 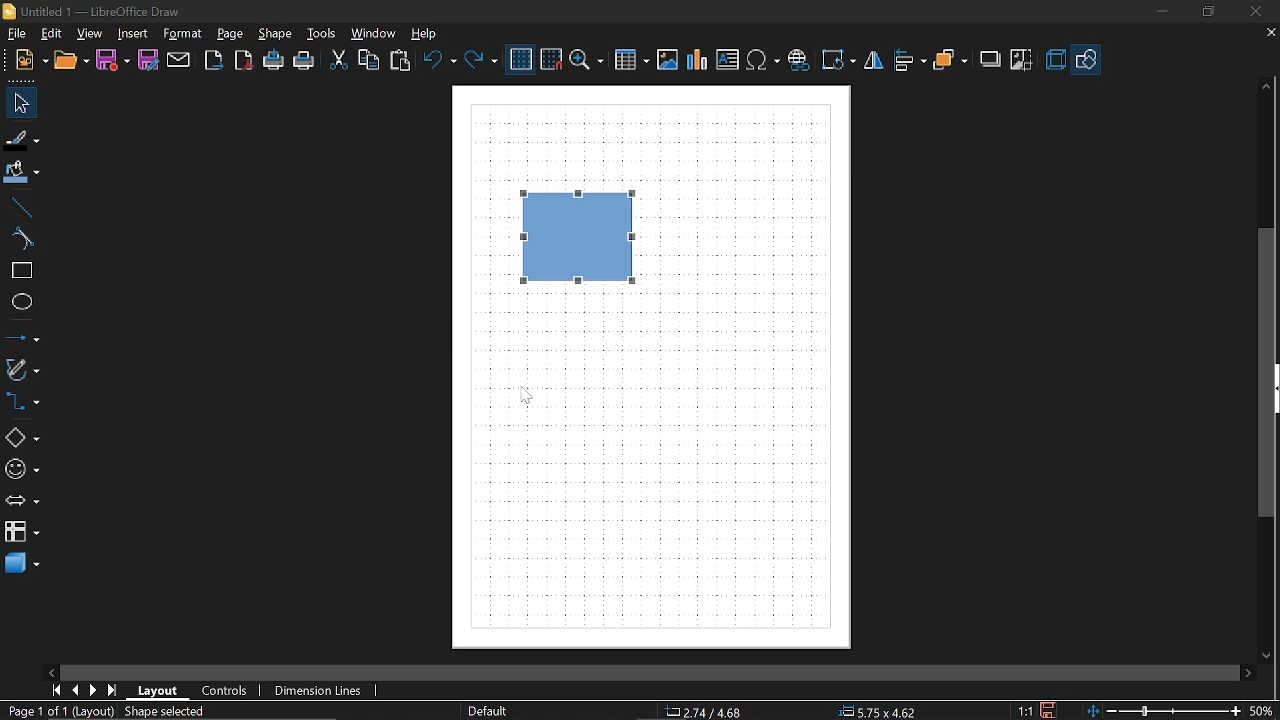 I want to click on Current zoom, so click(x=1260, y=710).